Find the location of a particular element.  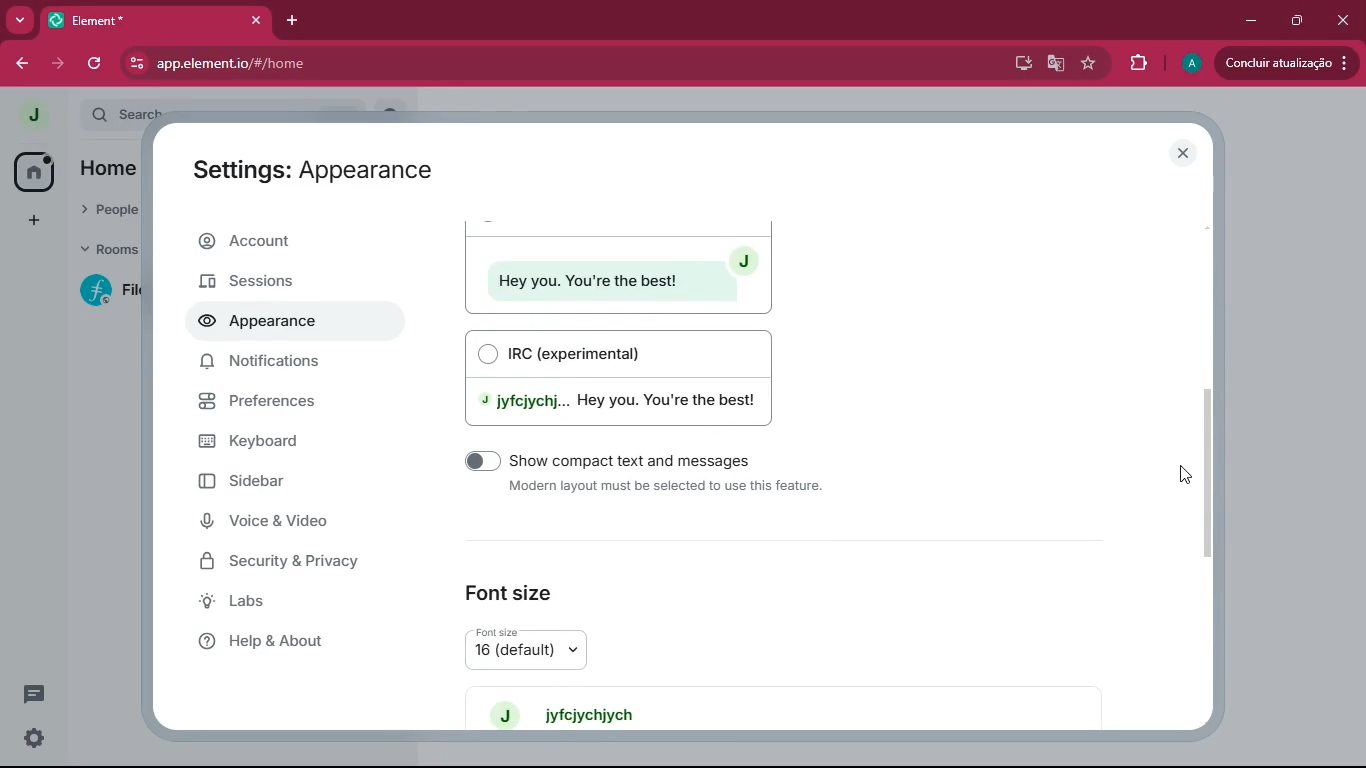

message is located at coordinates (32, 697).